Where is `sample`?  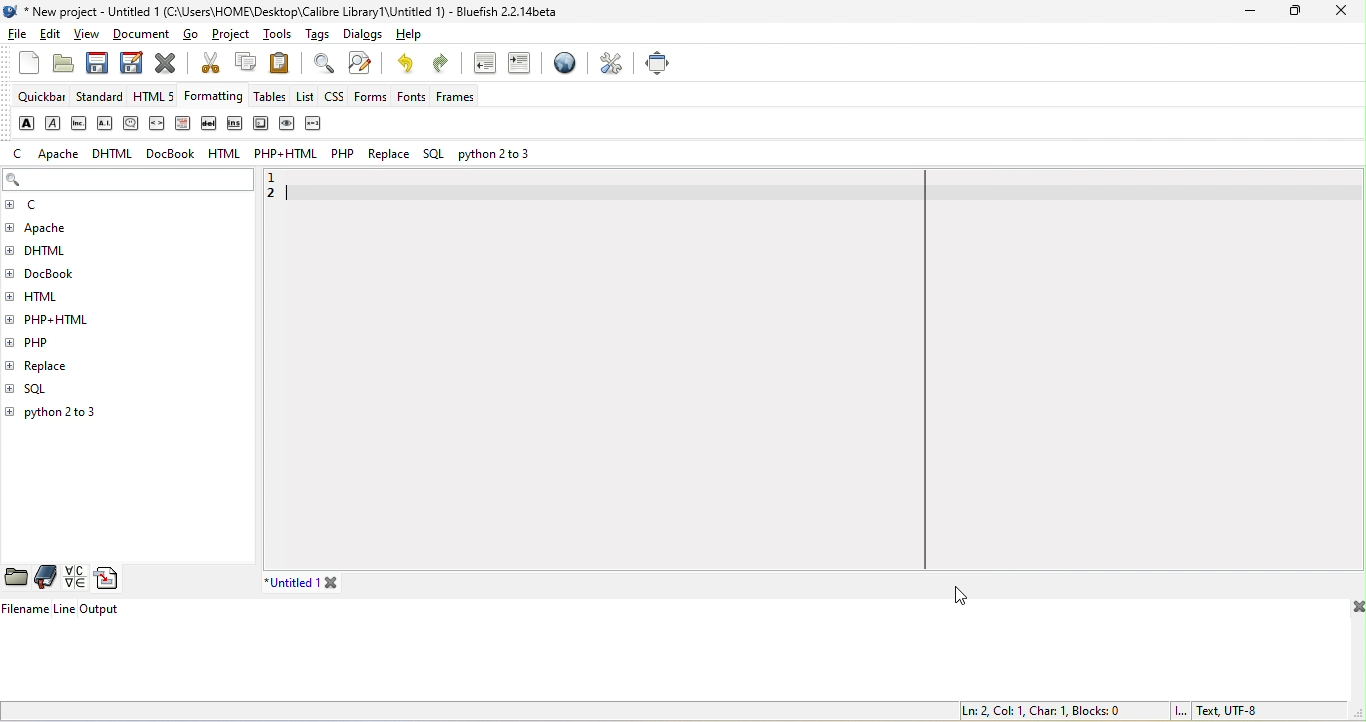
sample is located at coordinates (288, 126).